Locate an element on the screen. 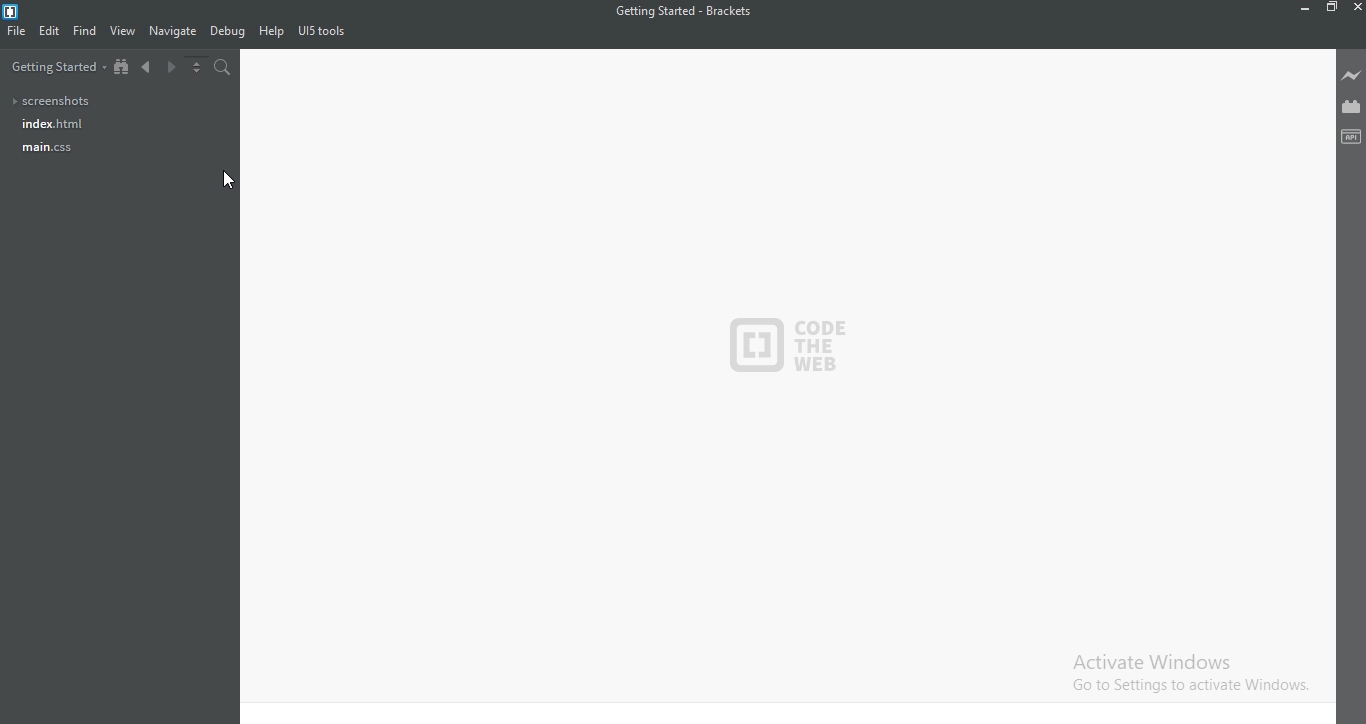 This screenshot has height=724, width=1366. UI5 tools is located at coordinates (324, 34).